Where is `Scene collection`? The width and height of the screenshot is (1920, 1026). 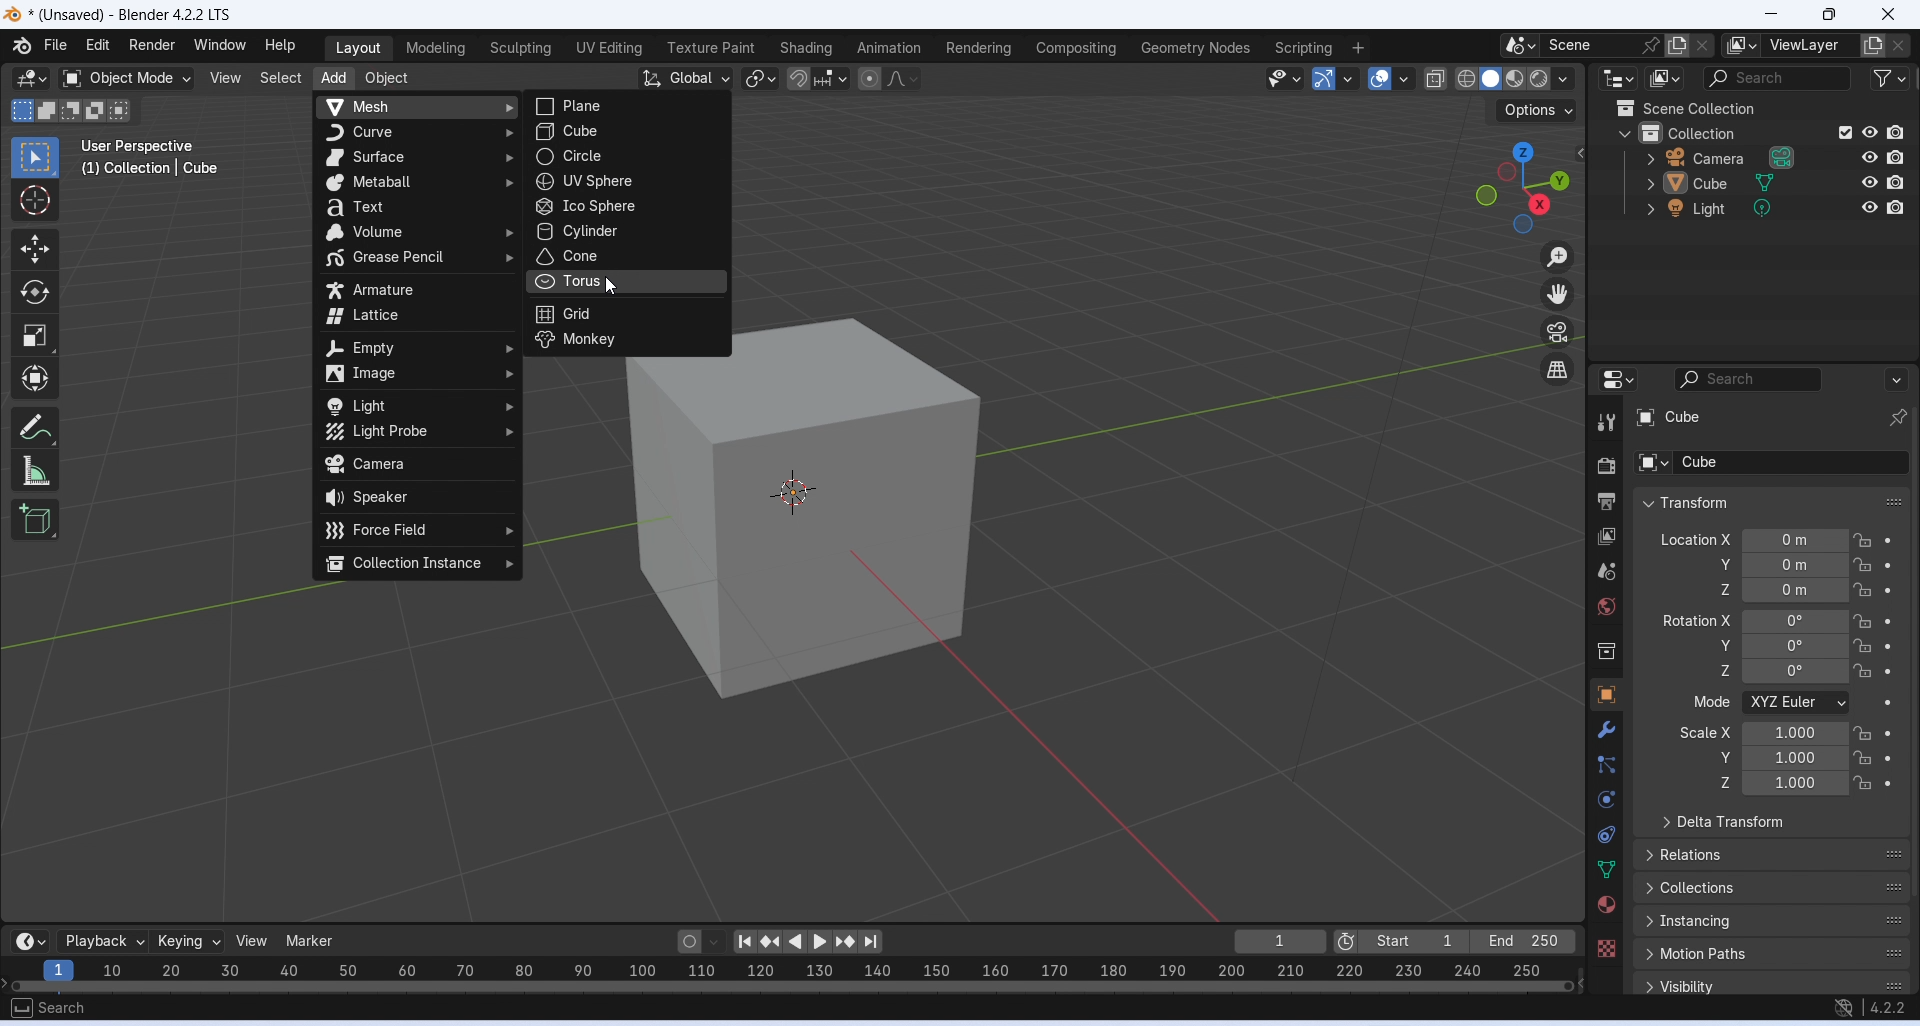
Scene collection is located at coordinates (1683, 108).